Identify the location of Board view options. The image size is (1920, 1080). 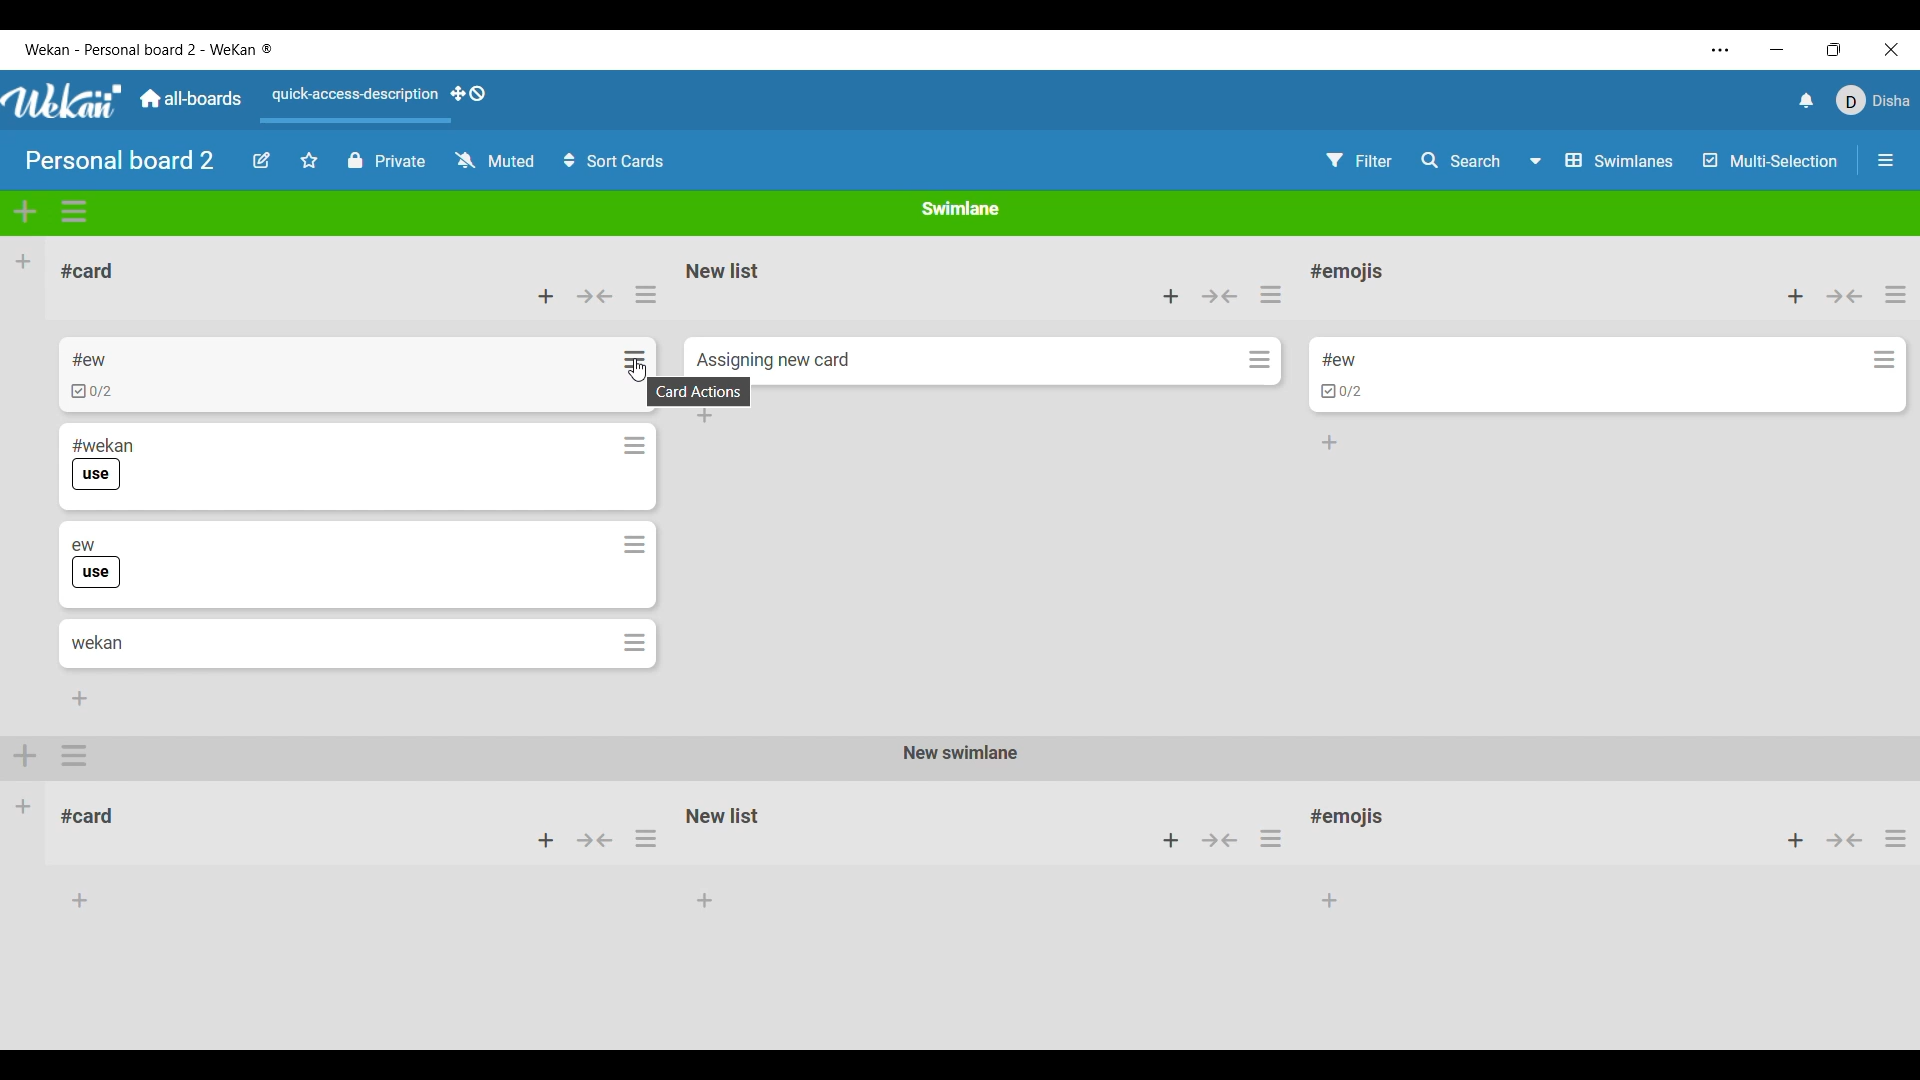
(1602, 161).